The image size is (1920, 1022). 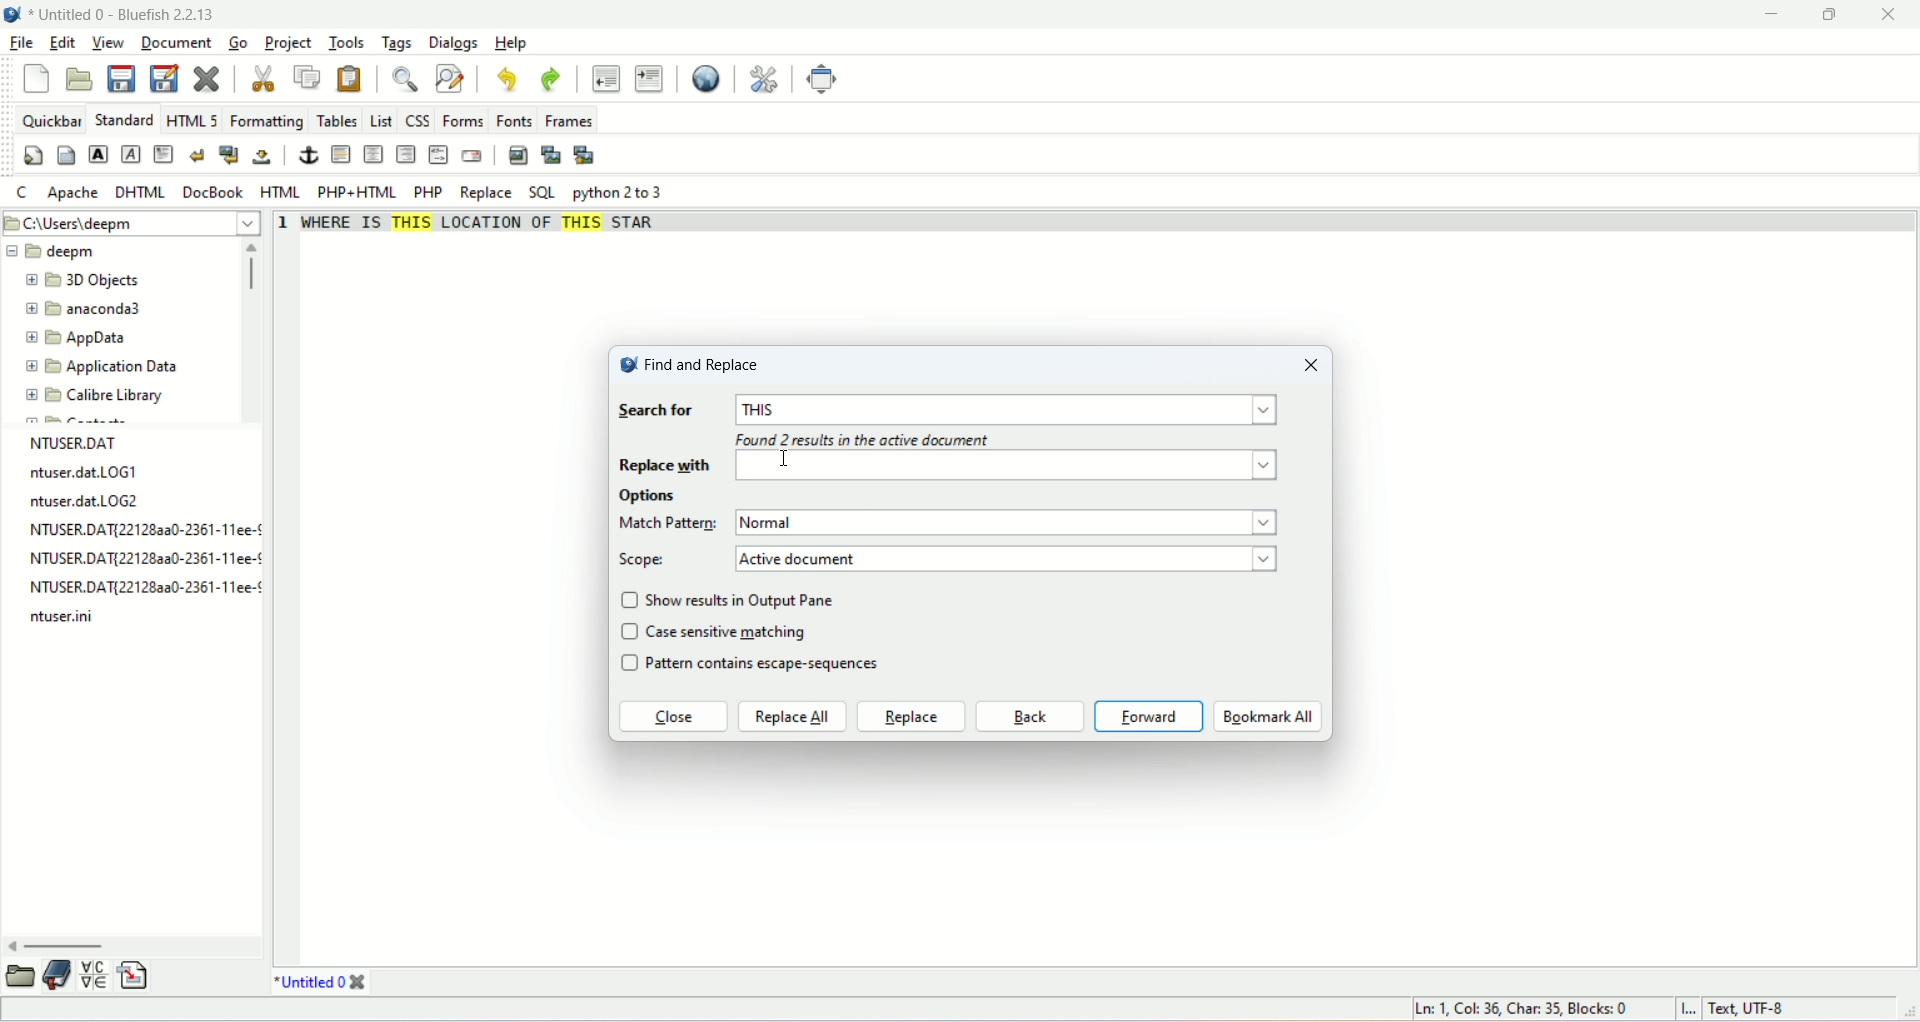 What do you see at coordinates (428, 191) in the screenshot?
I see `PHP` at bounding box center [428, 191].